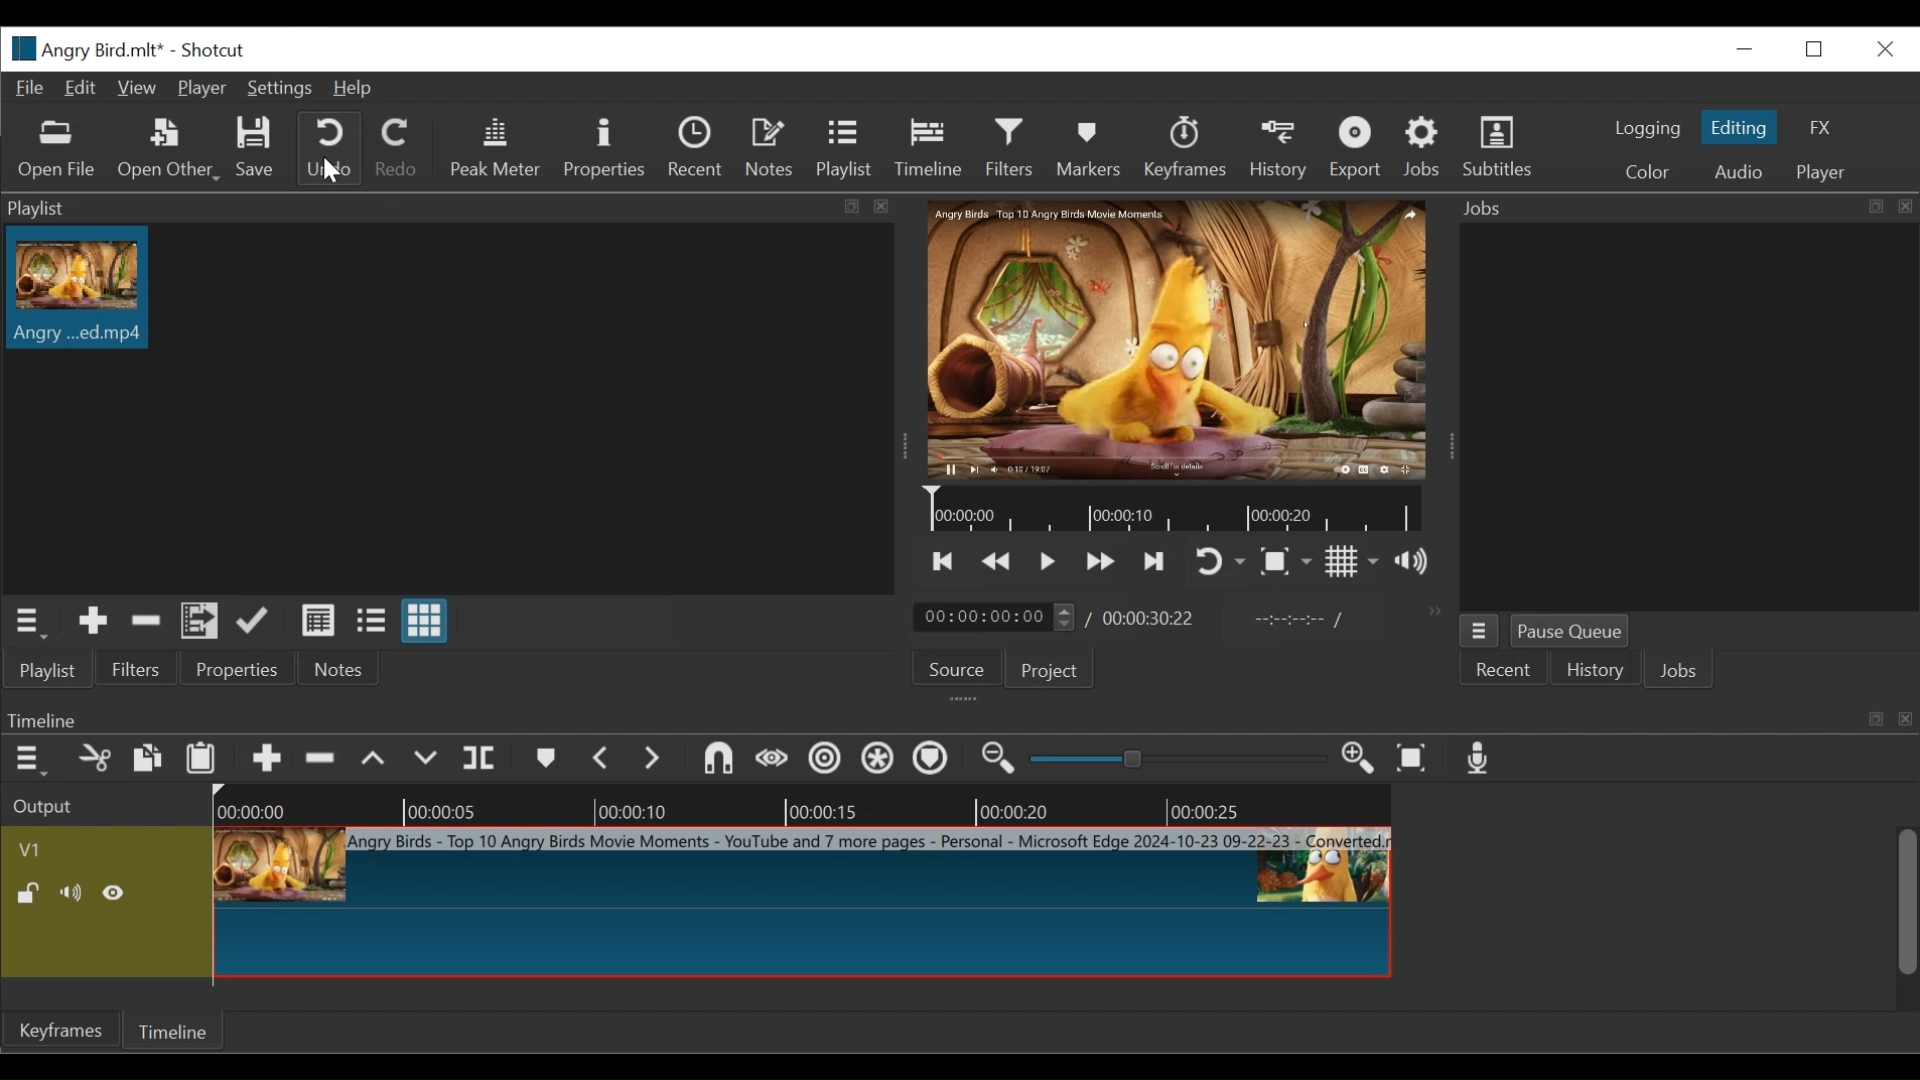 The image size is (1920, 1080). Describe the element at coordinates (1573, 631) in the screenshot. I see `Pause Queue` at that location.